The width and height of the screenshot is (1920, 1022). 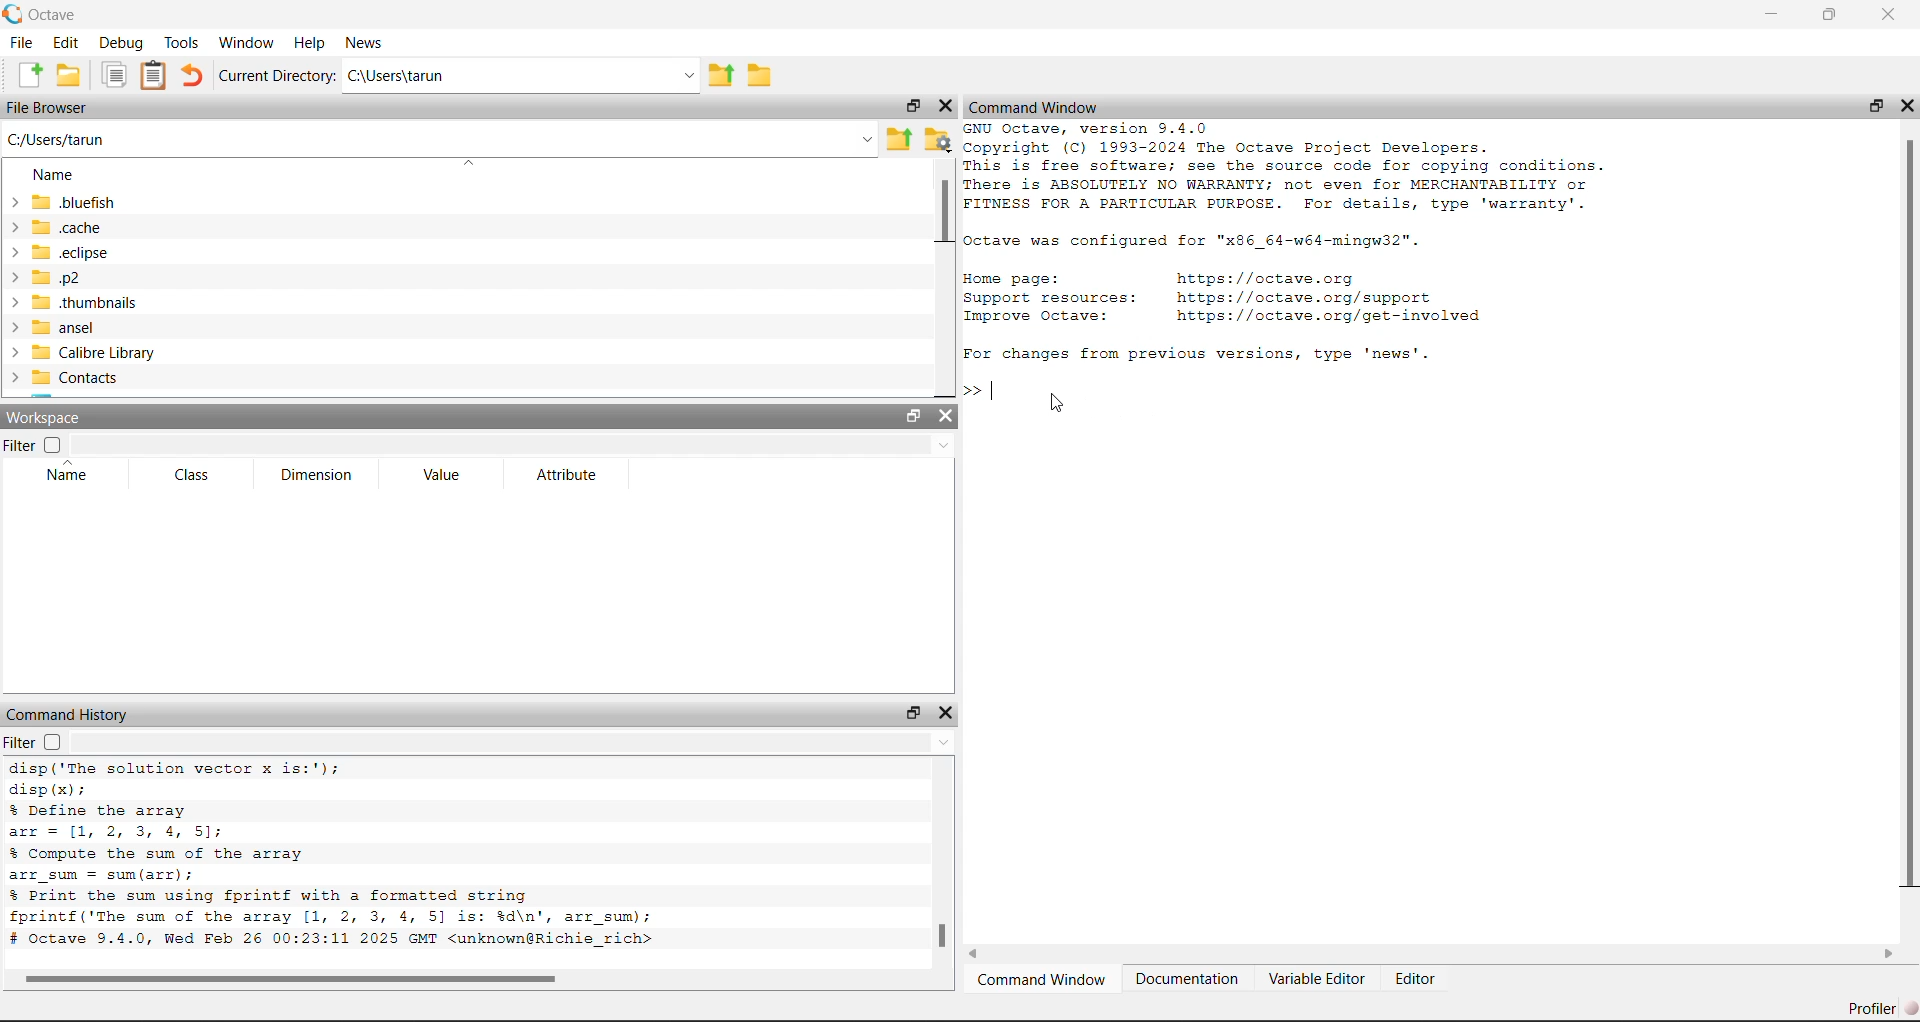 What do you see at coordinates (20, 446) in the screenshot?
I see `Filter` at bounding box center [20, 446].